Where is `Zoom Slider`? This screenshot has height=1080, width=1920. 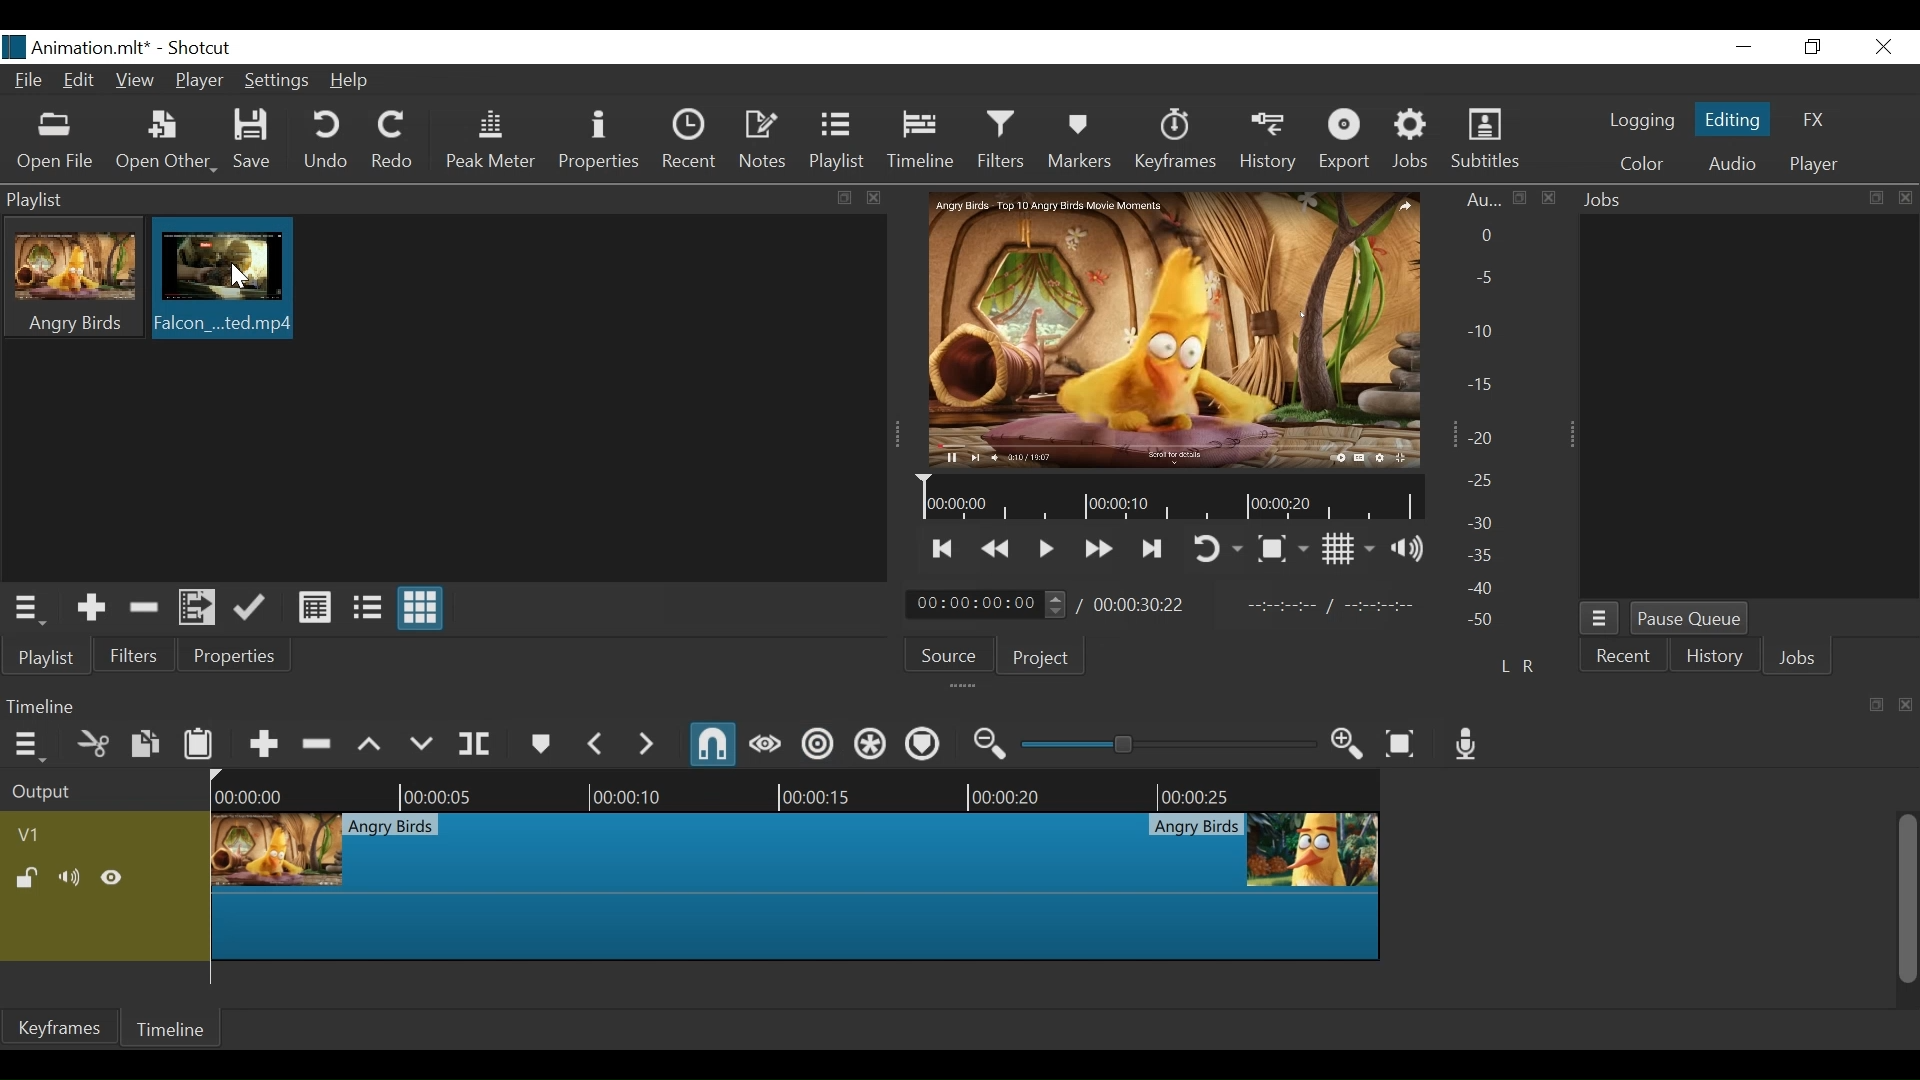 Zoom Slider is located at coordinates (1168, 743).